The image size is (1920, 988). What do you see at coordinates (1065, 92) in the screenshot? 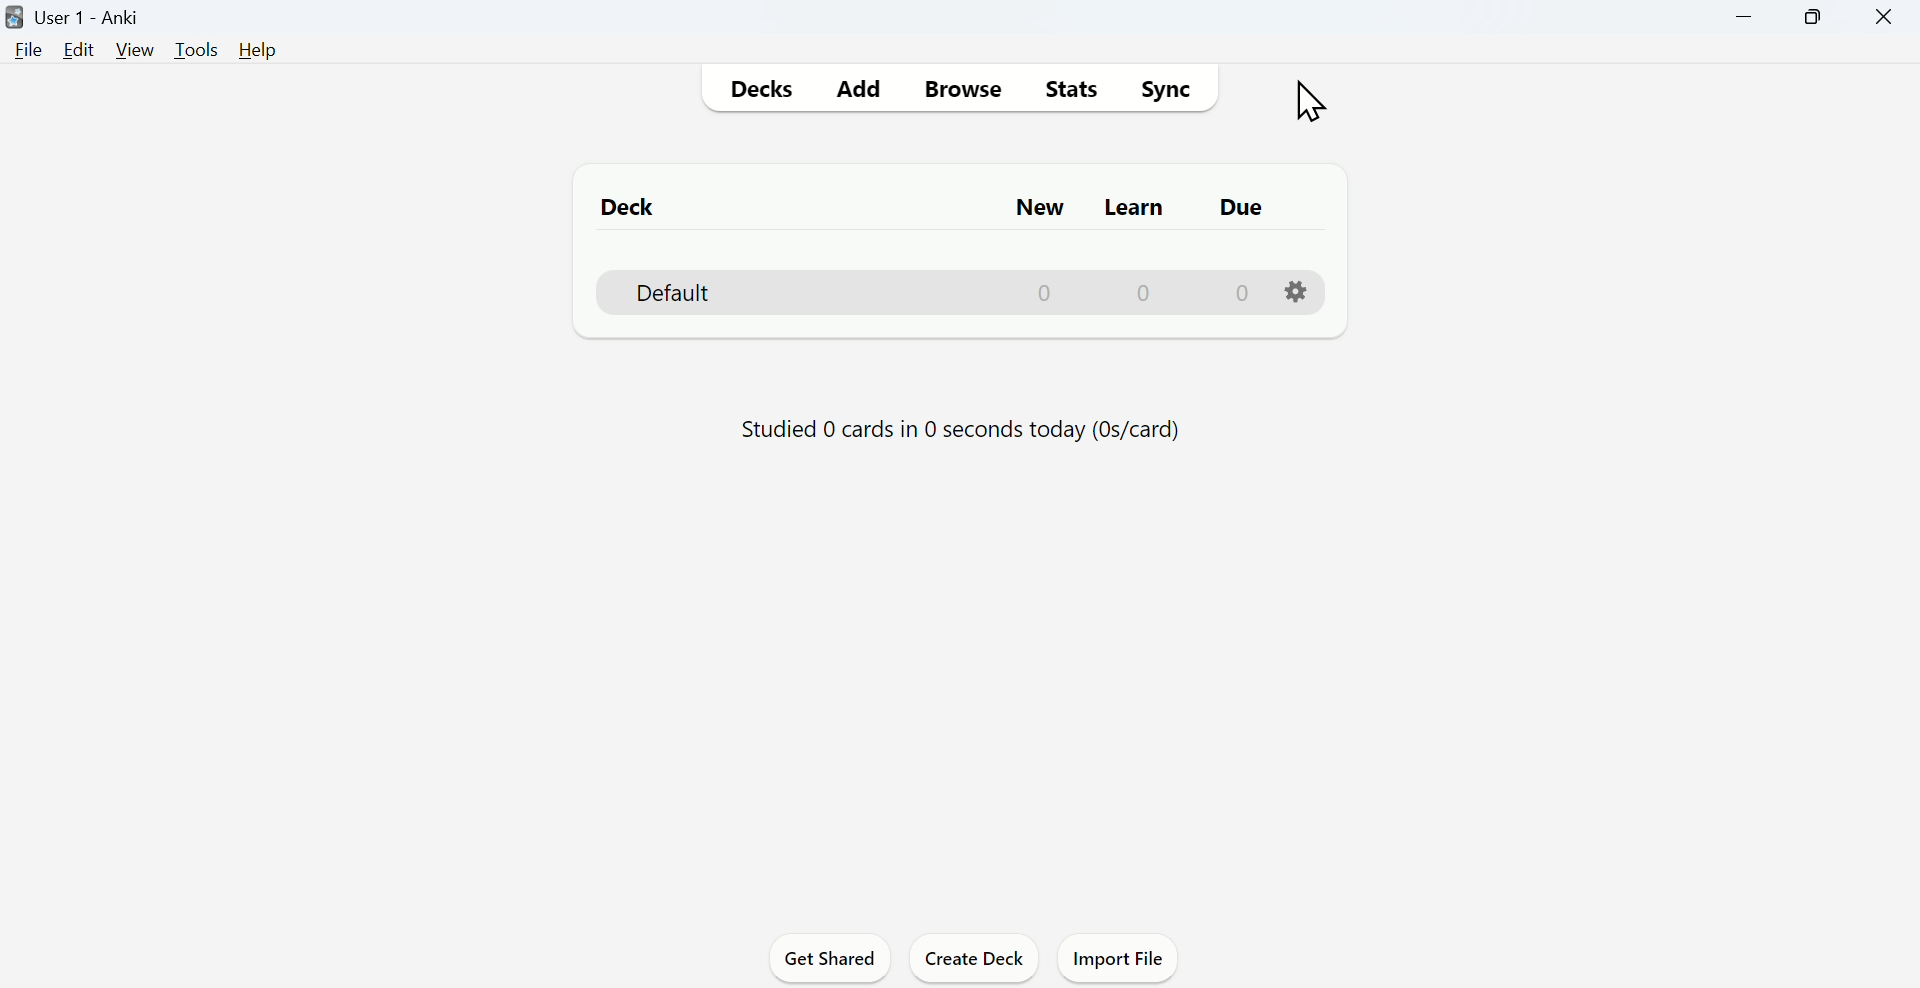
I see `Stats` at bounding box center [1065, 92].